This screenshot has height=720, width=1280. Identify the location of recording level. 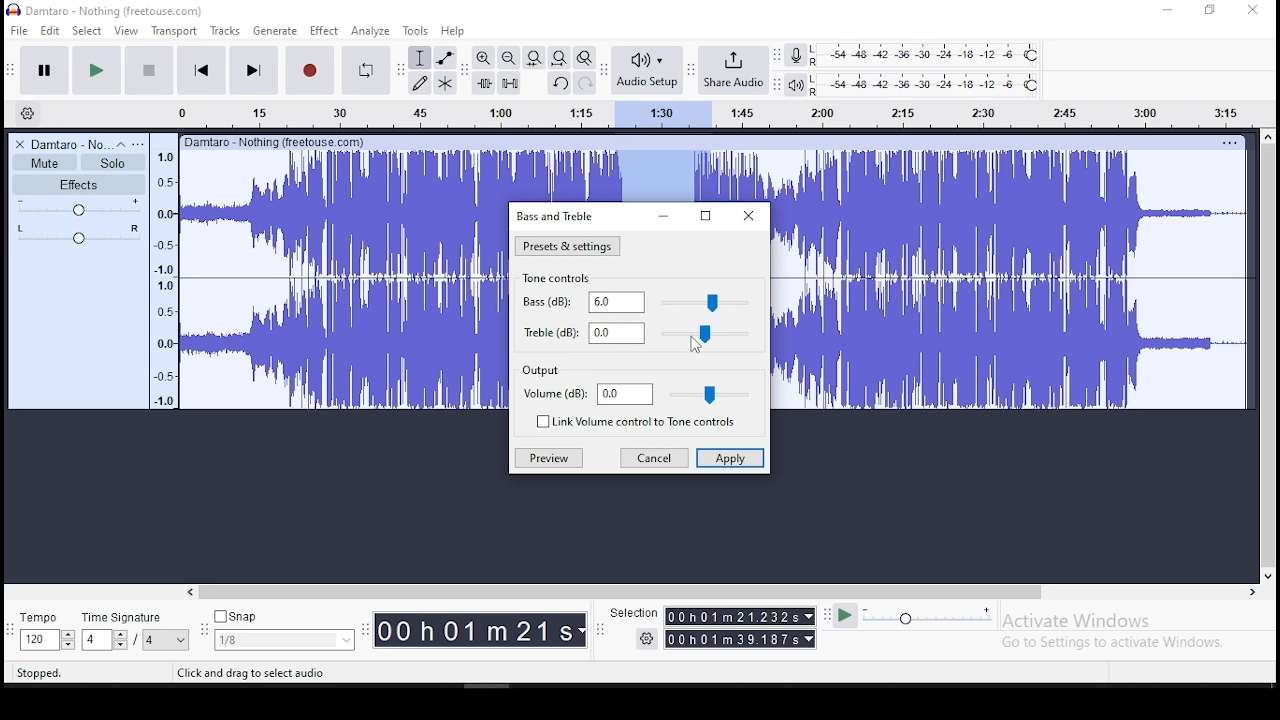
(927, 54).